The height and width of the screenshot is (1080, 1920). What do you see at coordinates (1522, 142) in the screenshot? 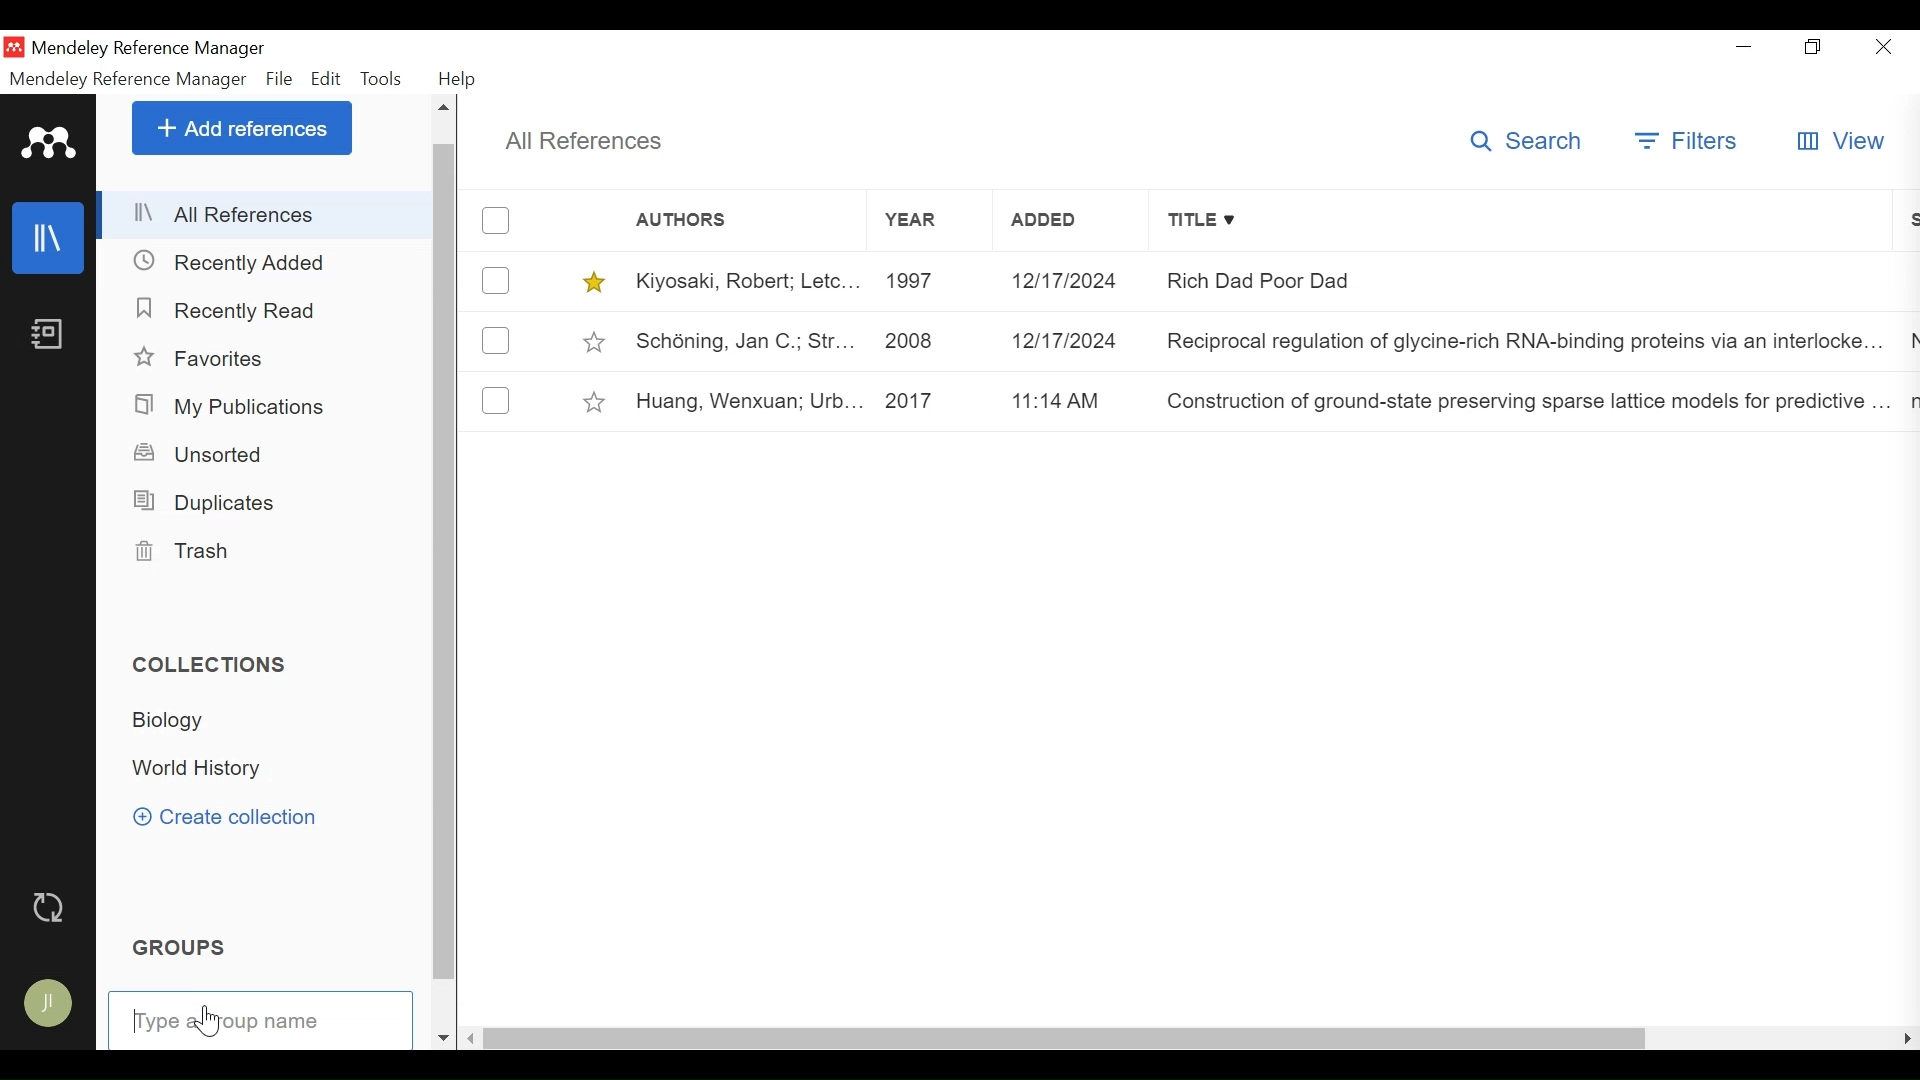
I see `Search` at bounding box center [1522, 142].